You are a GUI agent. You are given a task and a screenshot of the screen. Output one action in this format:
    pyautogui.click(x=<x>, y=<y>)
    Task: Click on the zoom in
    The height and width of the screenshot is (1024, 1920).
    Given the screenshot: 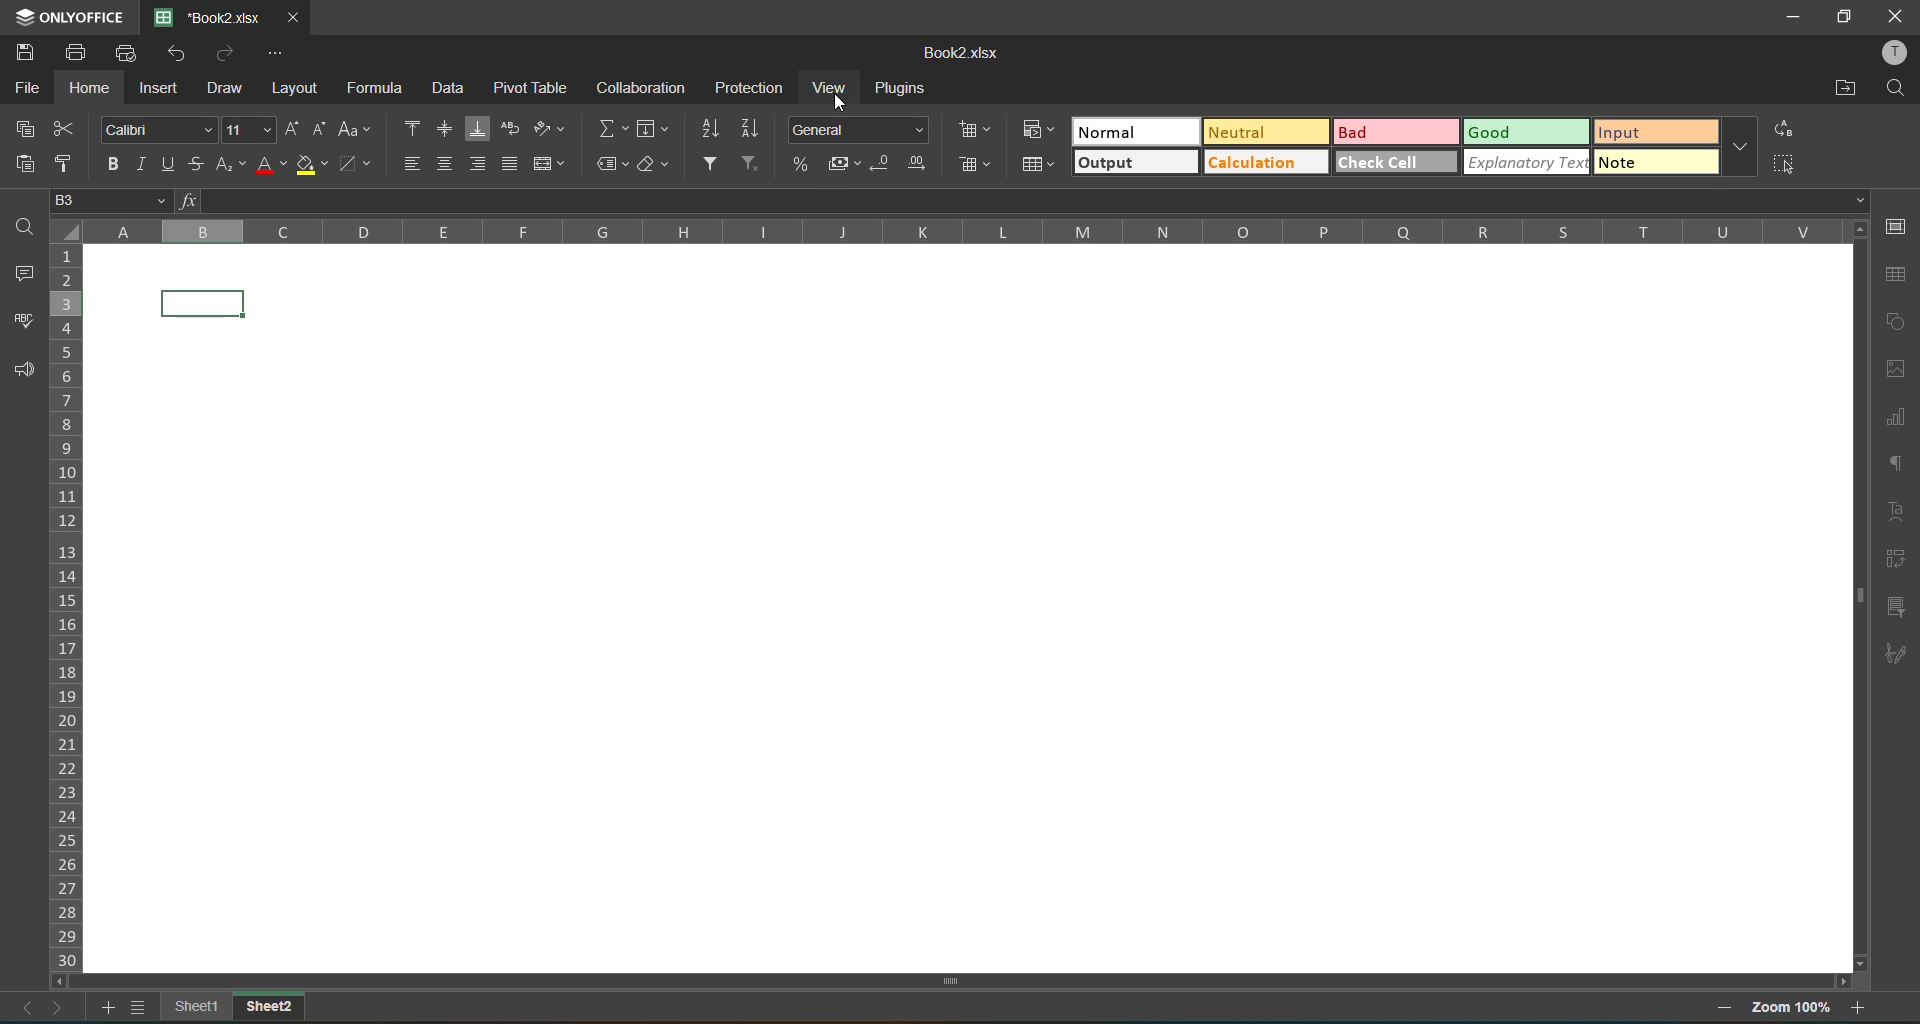 What is the action you would take?
    pyautogui.click(x=1859, y=1007)
    